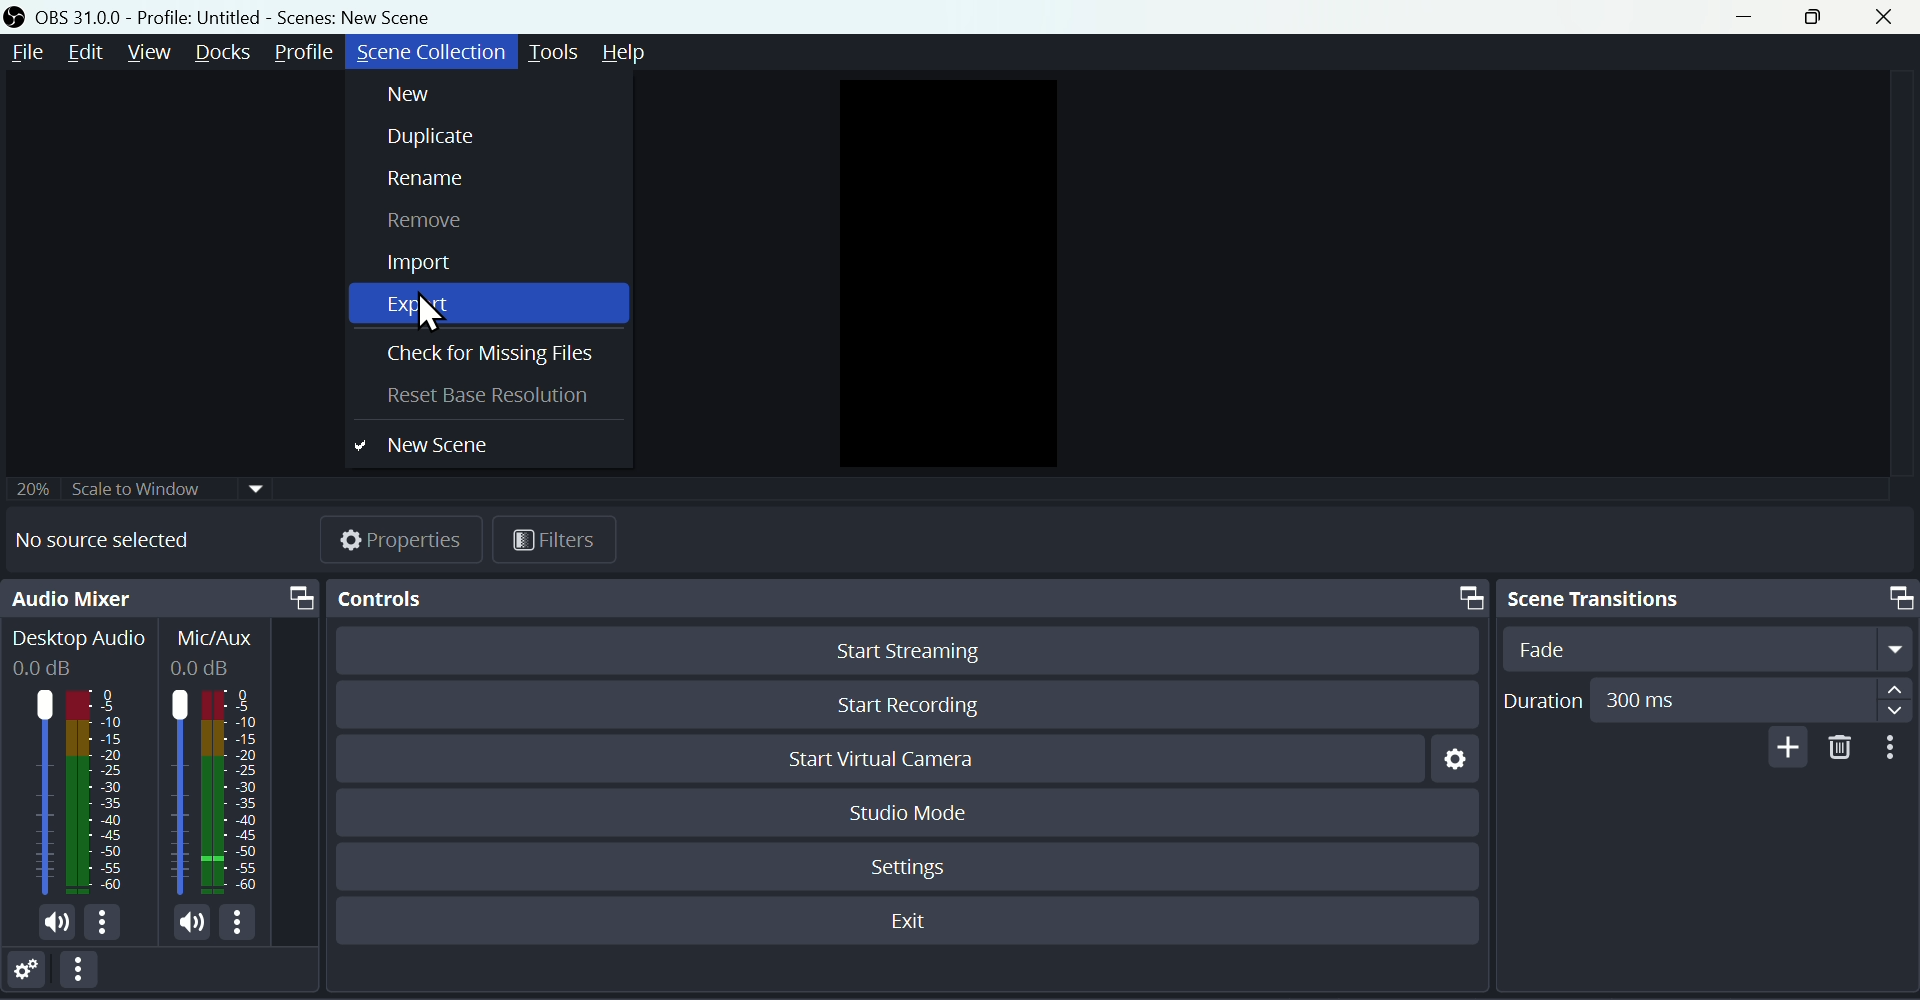  Describe the element at coordinates (246, 922) in the screenshot. I see `more options` at that location.